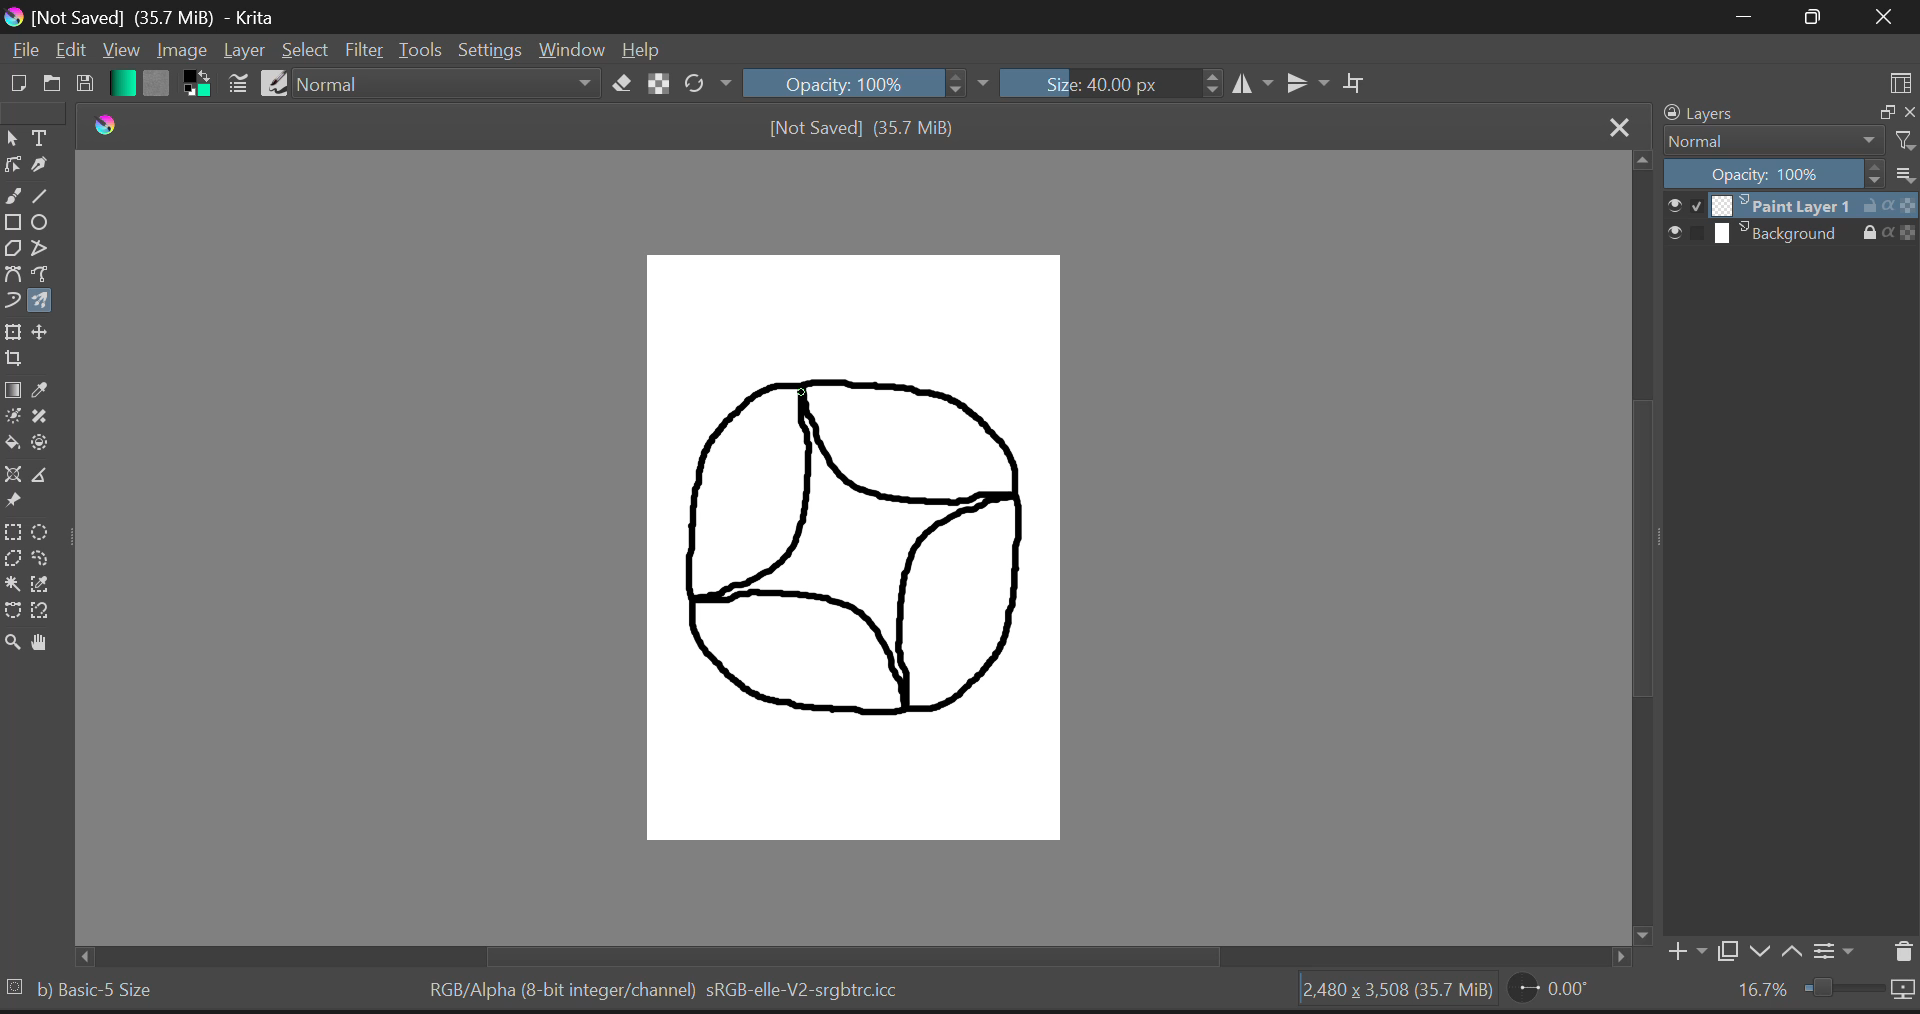 The width and height of the screenshot is (1920, 1014). I want to click on Select, so click(305, 51).